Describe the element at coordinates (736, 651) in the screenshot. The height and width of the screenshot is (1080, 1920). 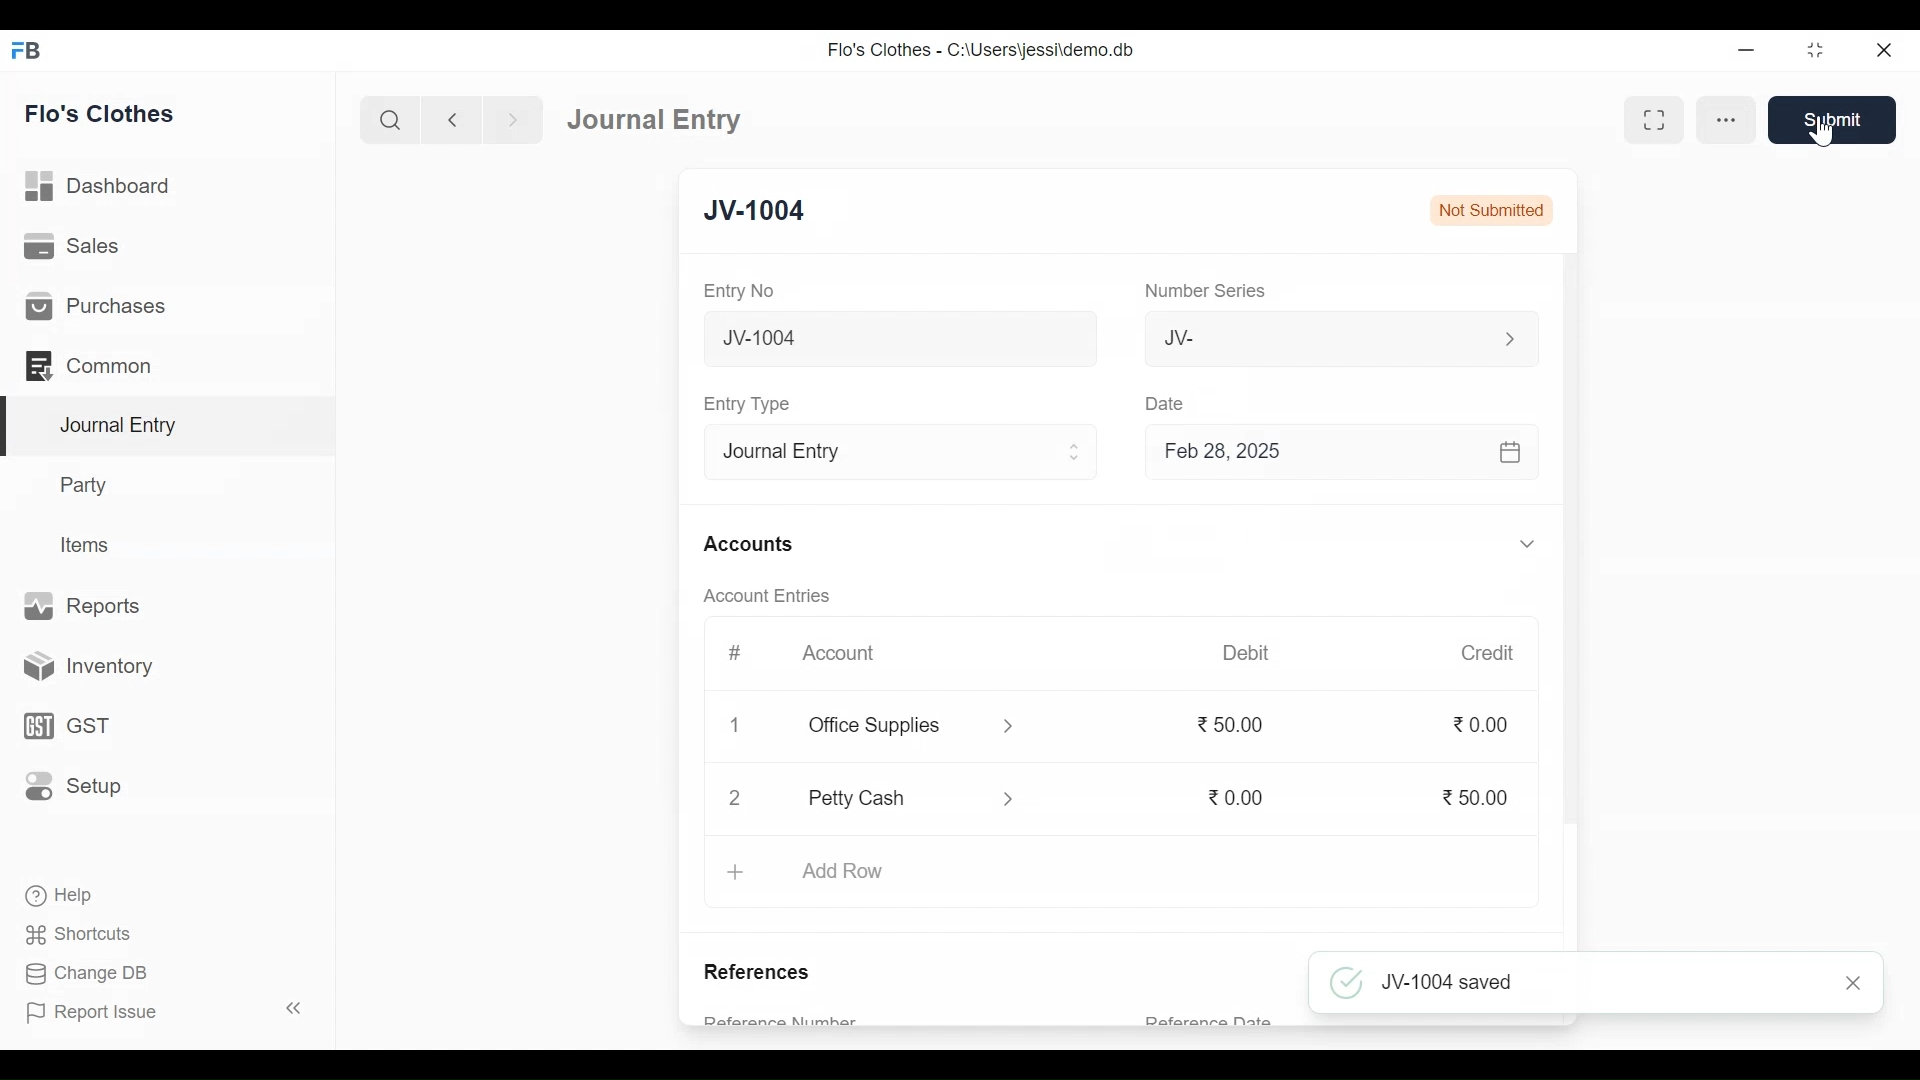
I see `#` at that location.